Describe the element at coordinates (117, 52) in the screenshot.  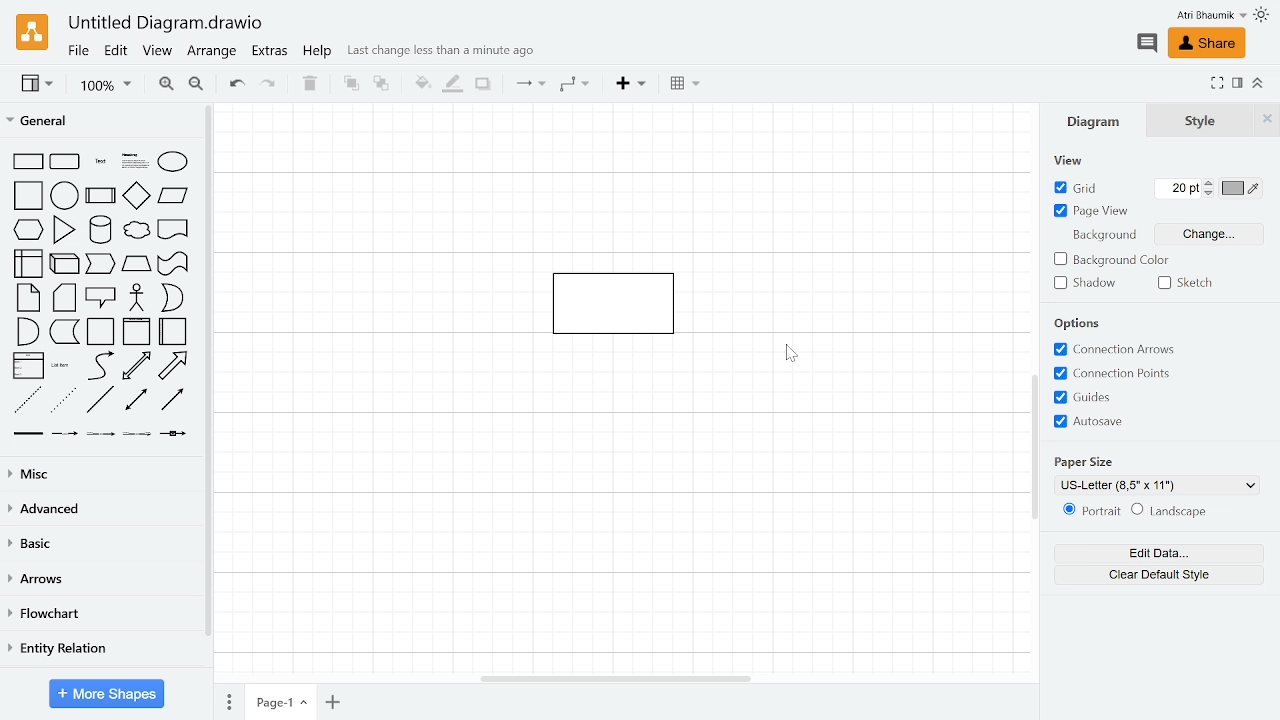
I see `Edit` at that location.